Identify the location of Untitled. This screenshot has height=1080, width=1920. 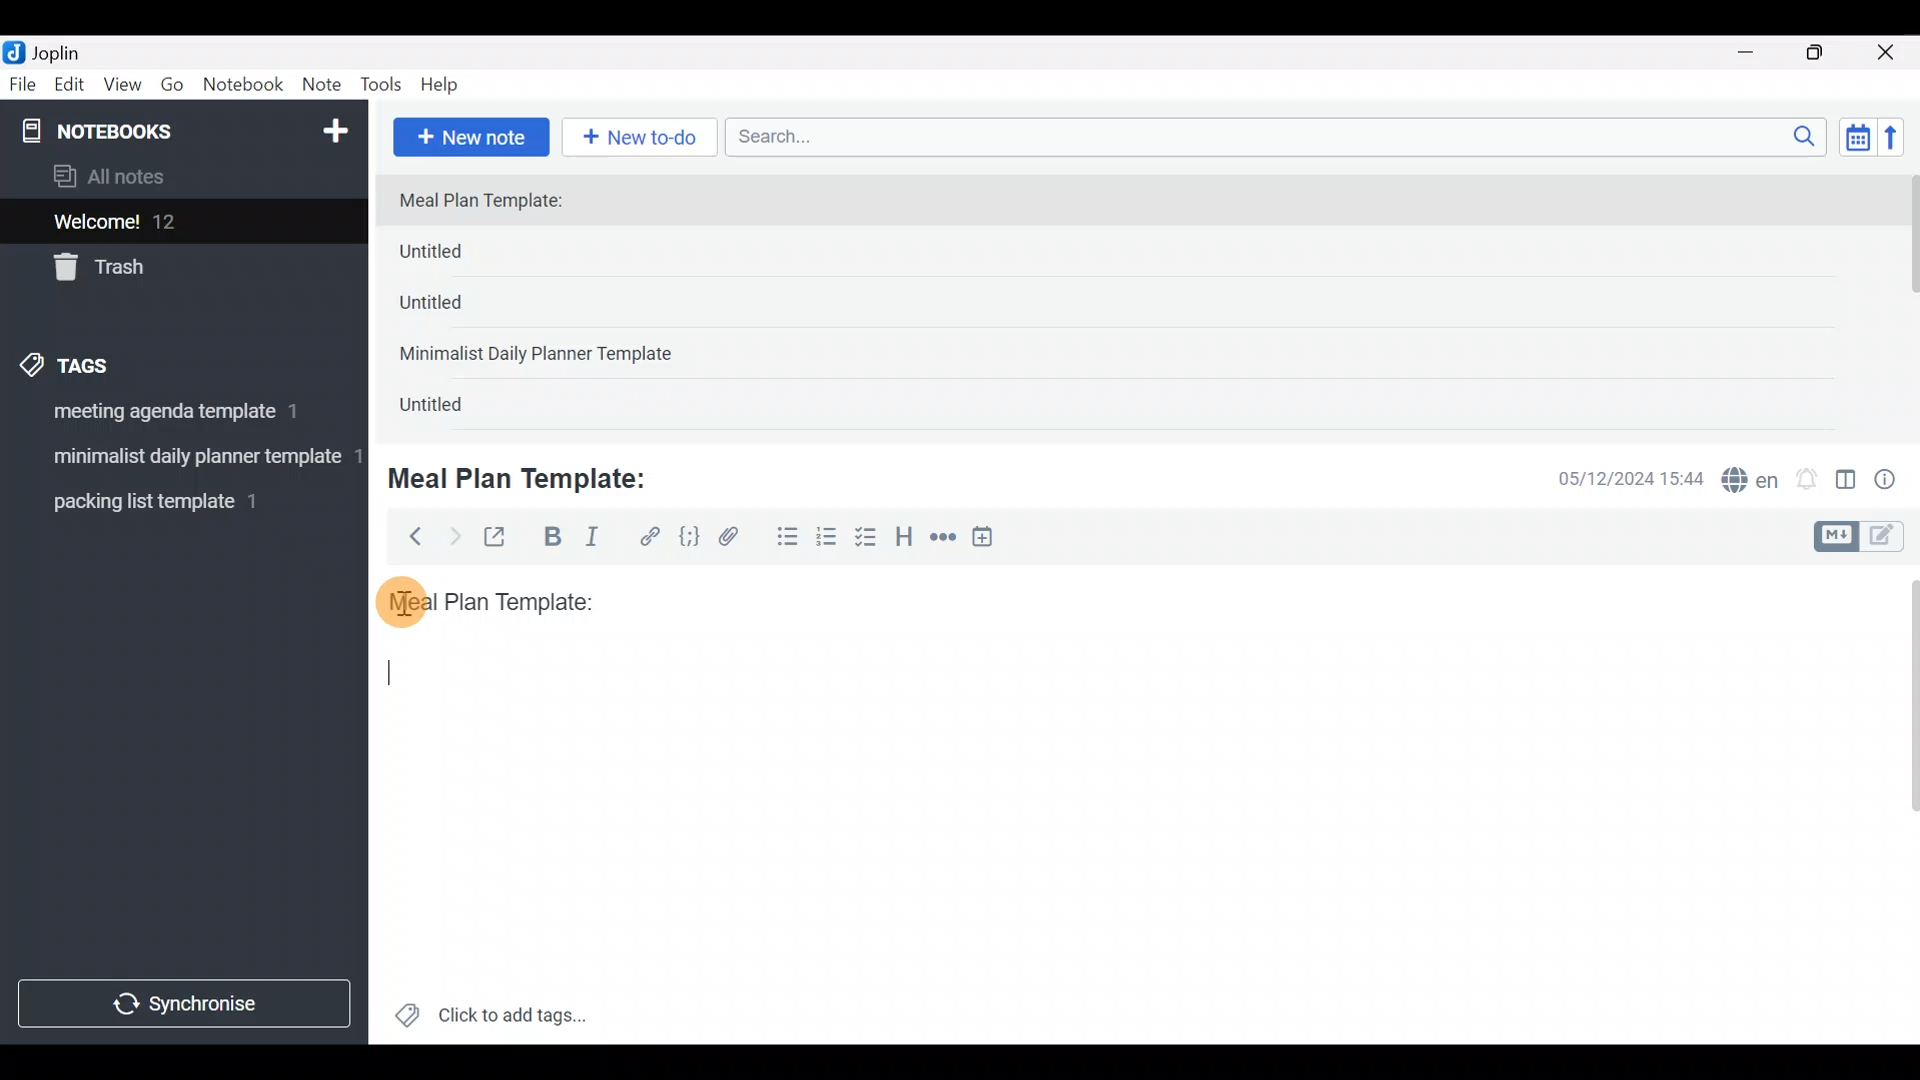
(464, 256).